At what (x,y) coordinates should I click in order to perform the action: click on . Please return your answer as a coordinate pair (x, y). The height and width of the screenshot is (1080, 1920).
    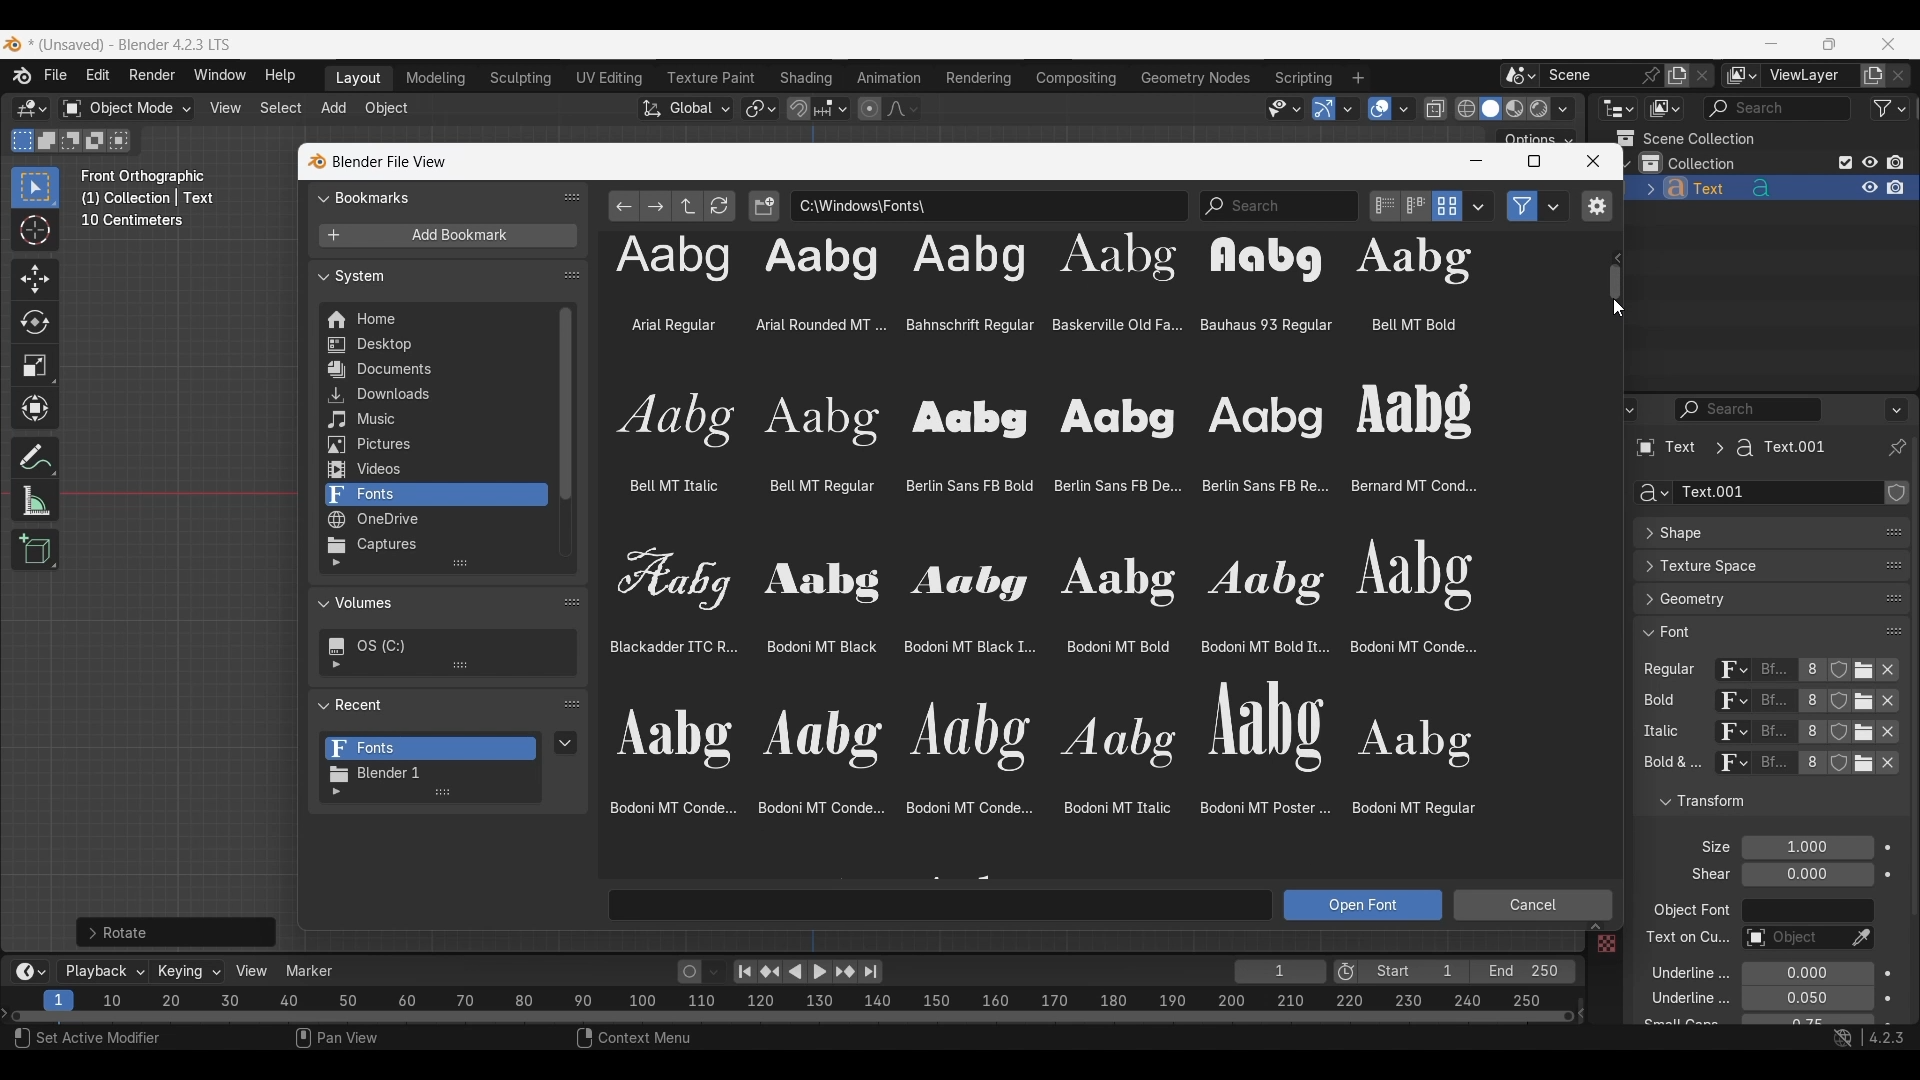
    Looking at the image, I should click on (1605, 946).